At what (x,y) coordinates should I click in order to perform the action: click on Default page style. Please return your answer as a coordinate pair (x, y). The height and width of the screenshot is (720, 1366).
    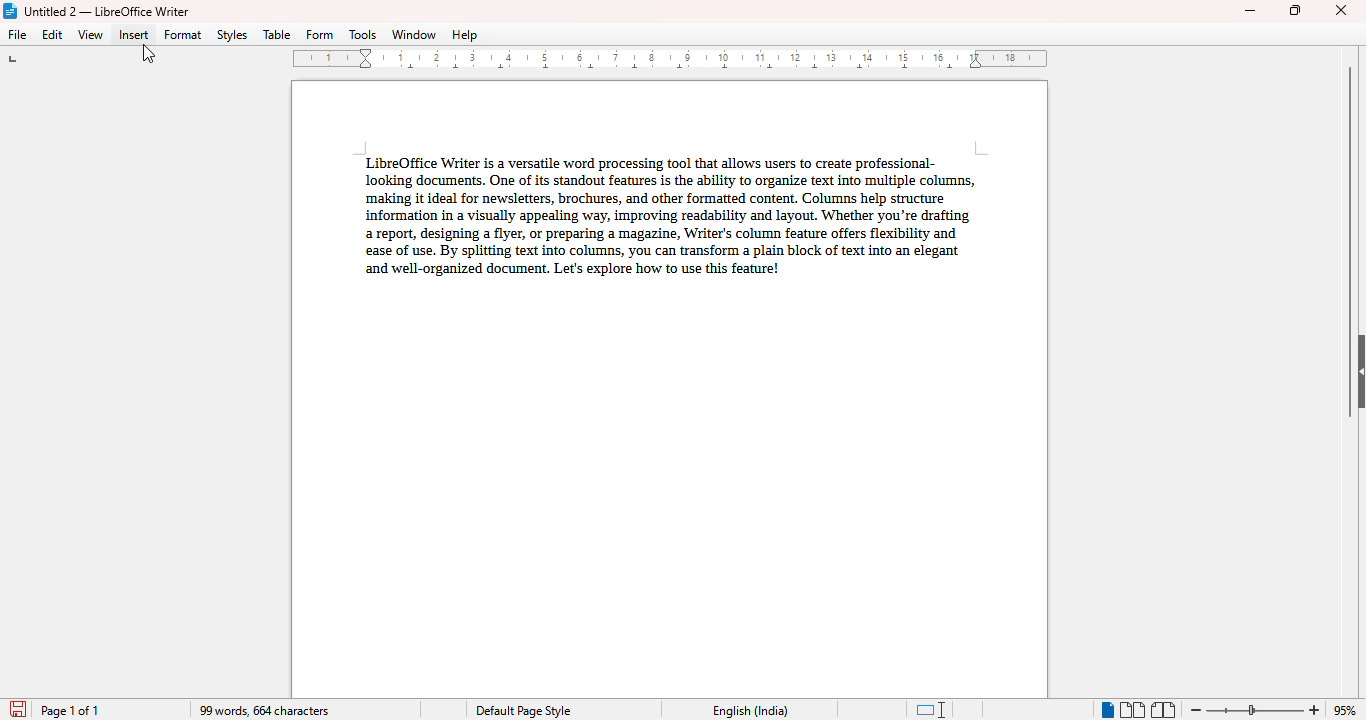
    Looking at the image, I should click on (522, 711).